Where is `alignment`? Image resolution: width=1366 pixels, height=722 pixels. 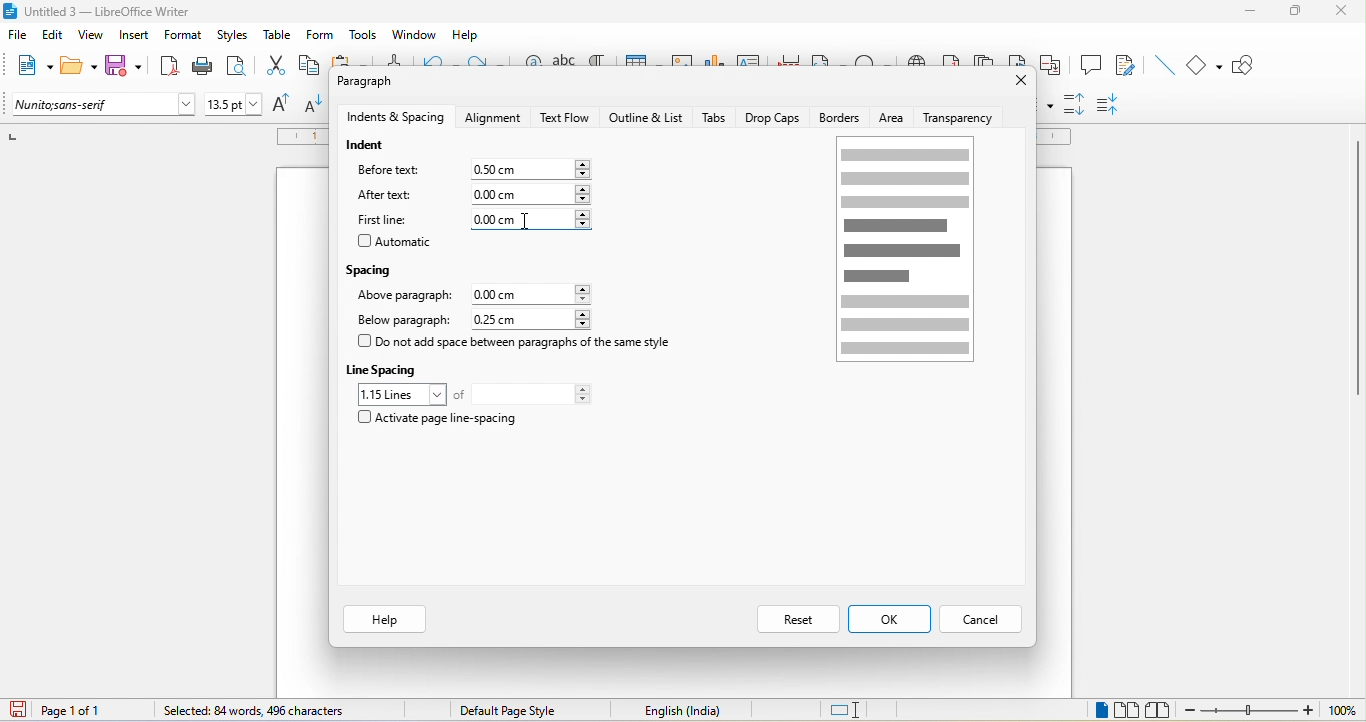
alignment is located at coordinates (492, 115).